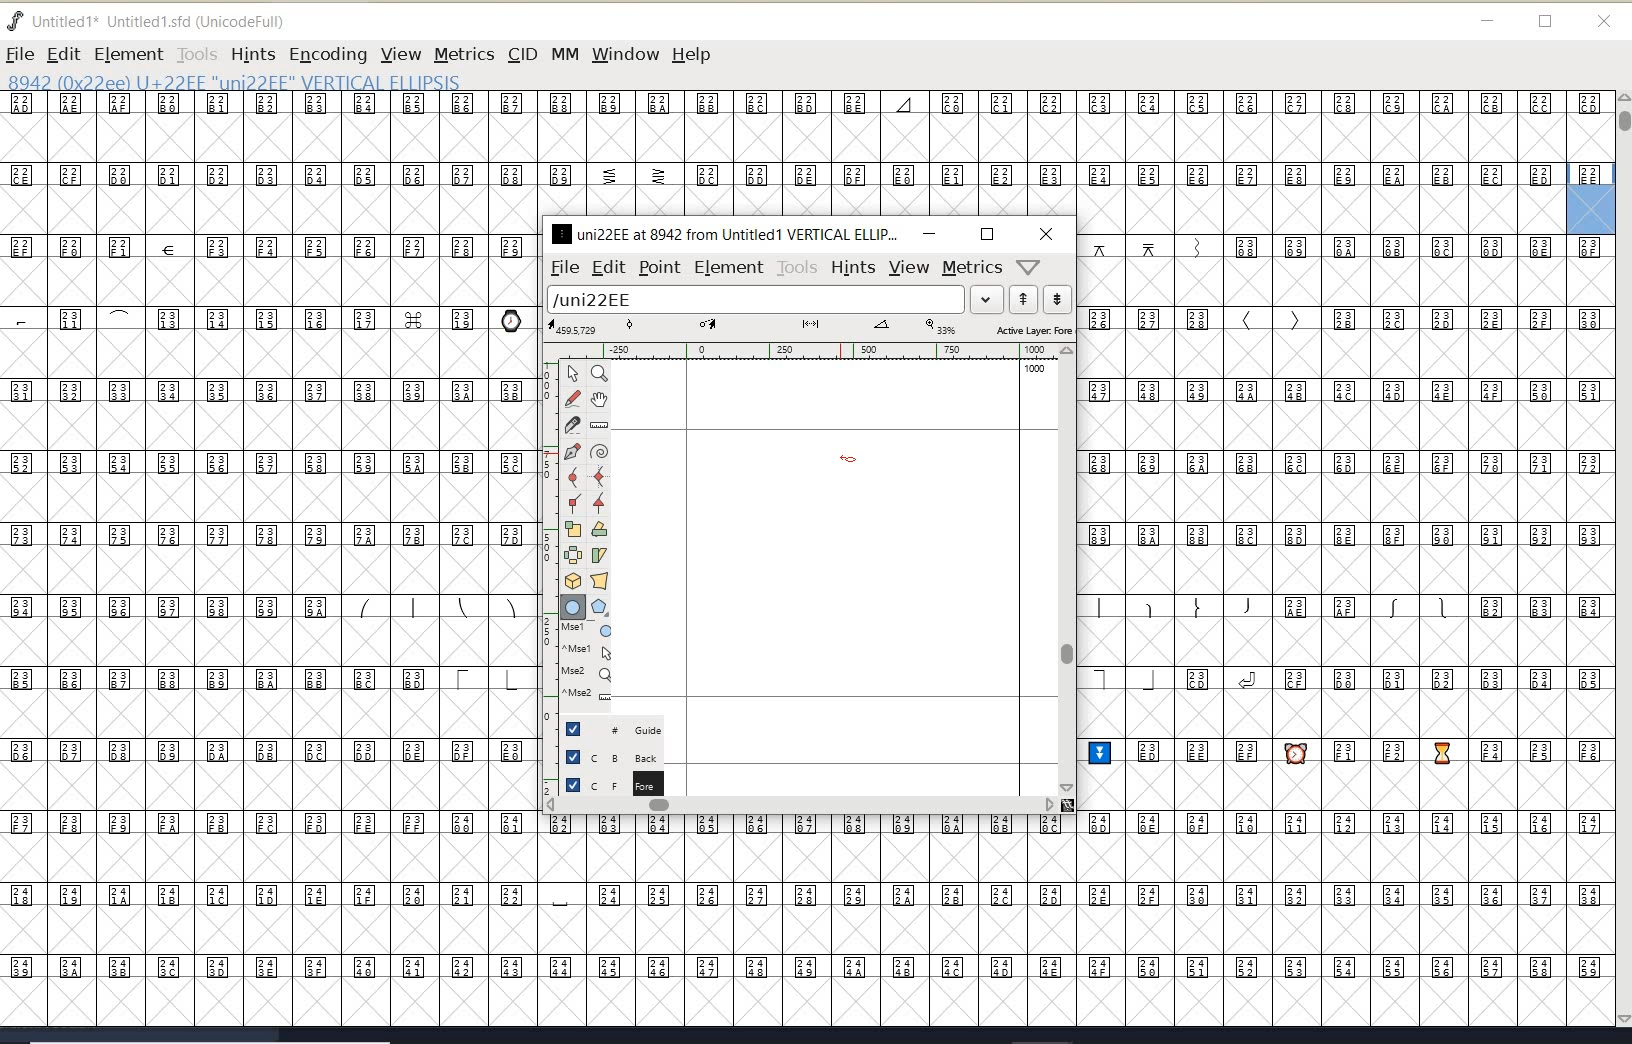  I want to click on flip the selection, so click(573, 555).